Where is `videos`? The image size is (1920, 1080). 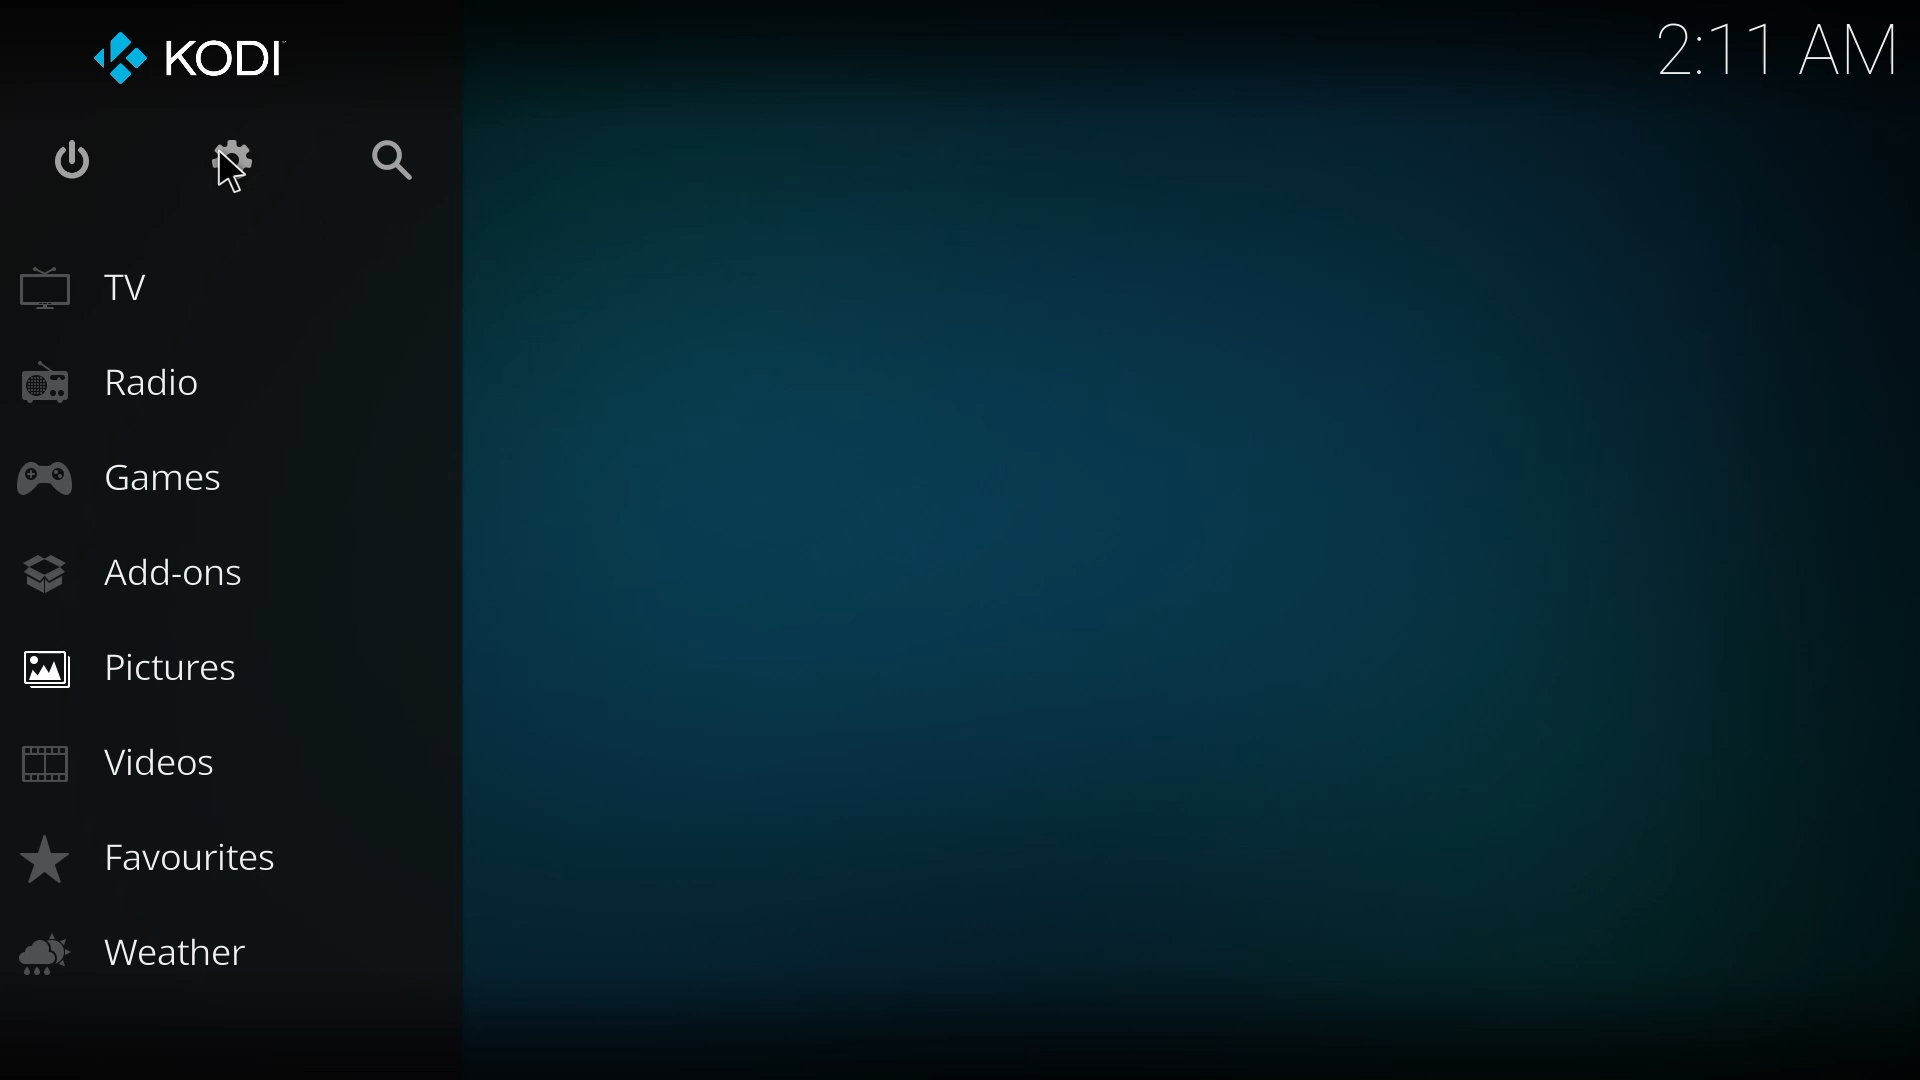 videos is located at coordinates (129, 763).